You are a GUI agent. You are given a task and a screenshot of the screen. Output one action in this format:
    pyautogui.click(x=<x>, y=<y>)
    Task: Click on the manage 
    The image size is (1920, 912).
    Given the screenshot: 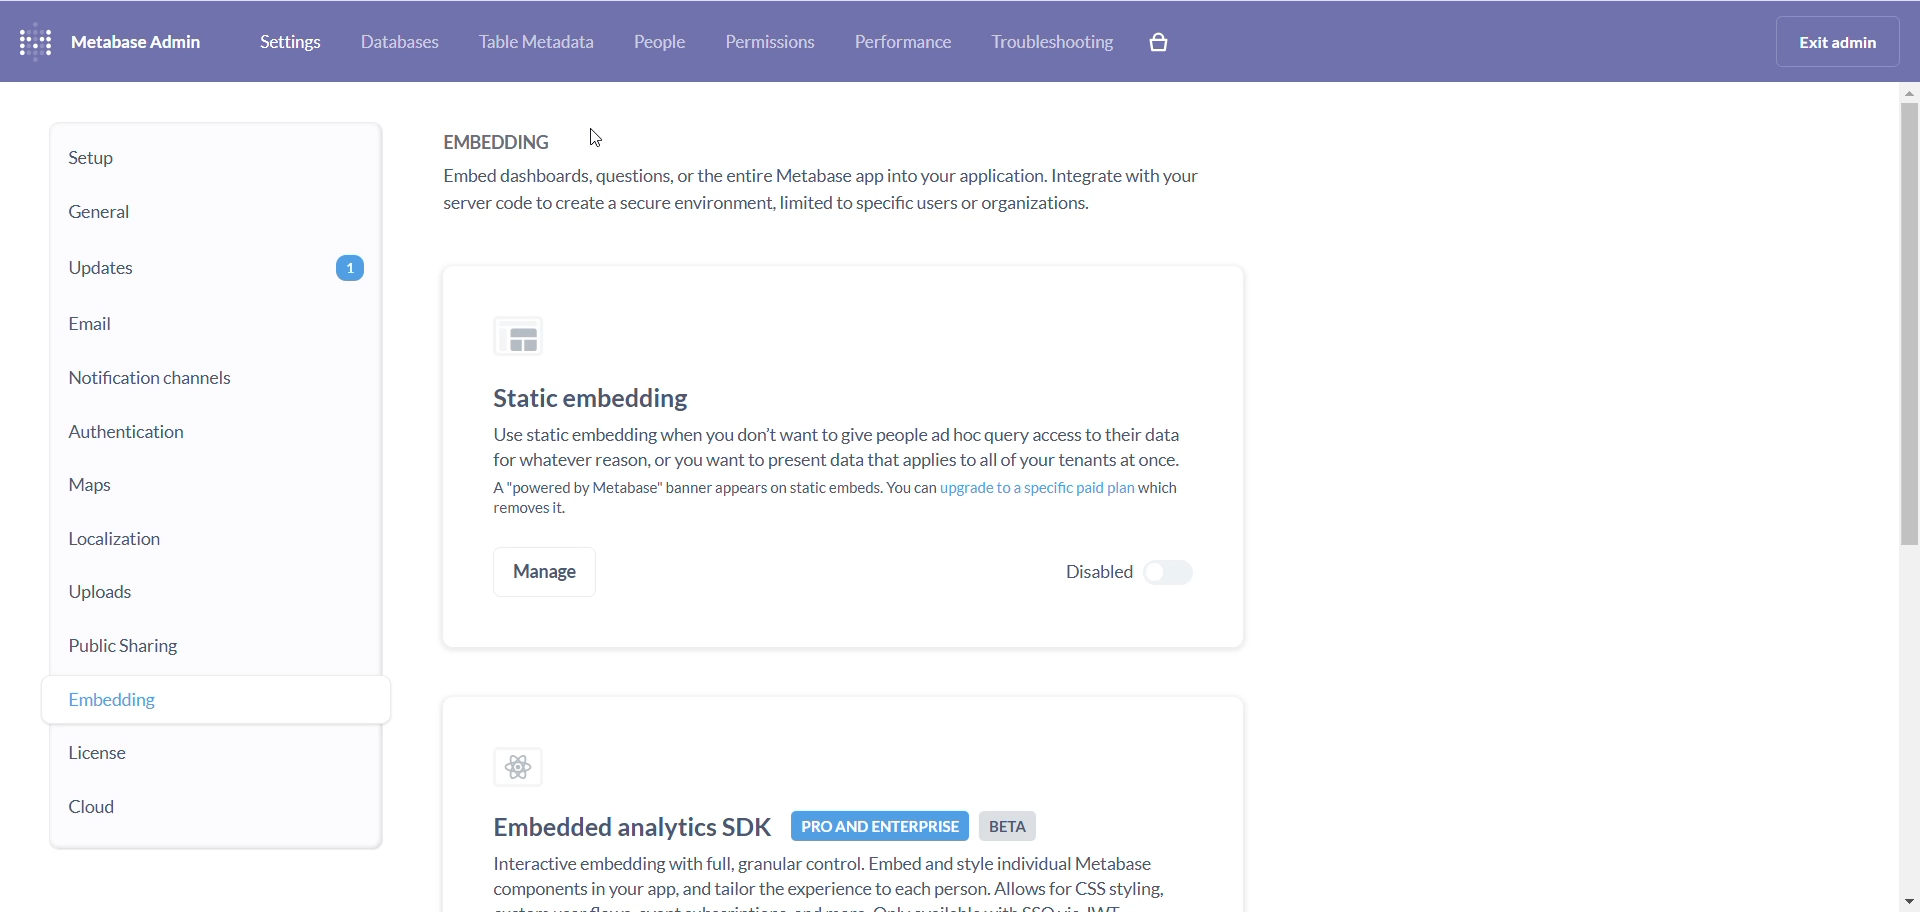 What is the action you would take?
    pyautogui.click(x=547, y=571)
    